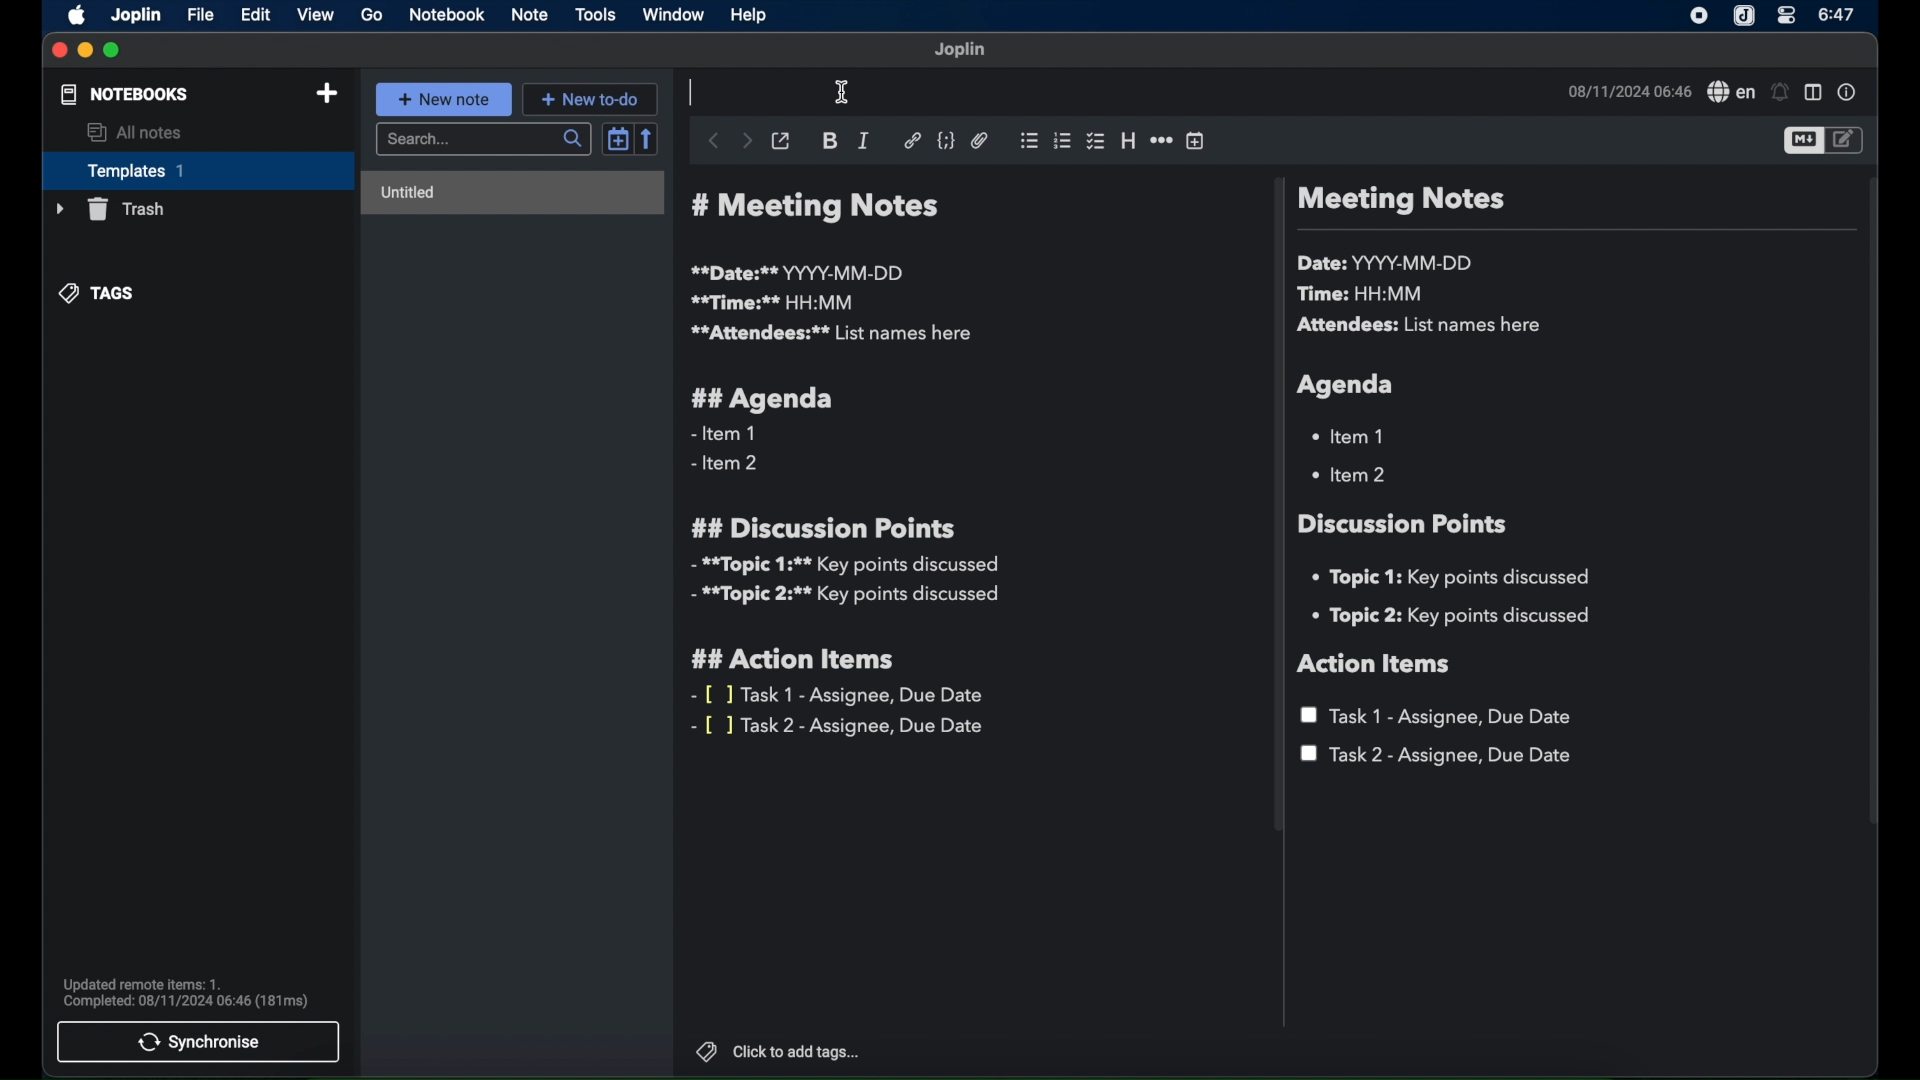 Image resolution: width=1920 pixels, height=1080 pixels. What do you see at coordinates (823, 527) in the screenshot?
I see `## discussion points` at bounding box center [823, 527].